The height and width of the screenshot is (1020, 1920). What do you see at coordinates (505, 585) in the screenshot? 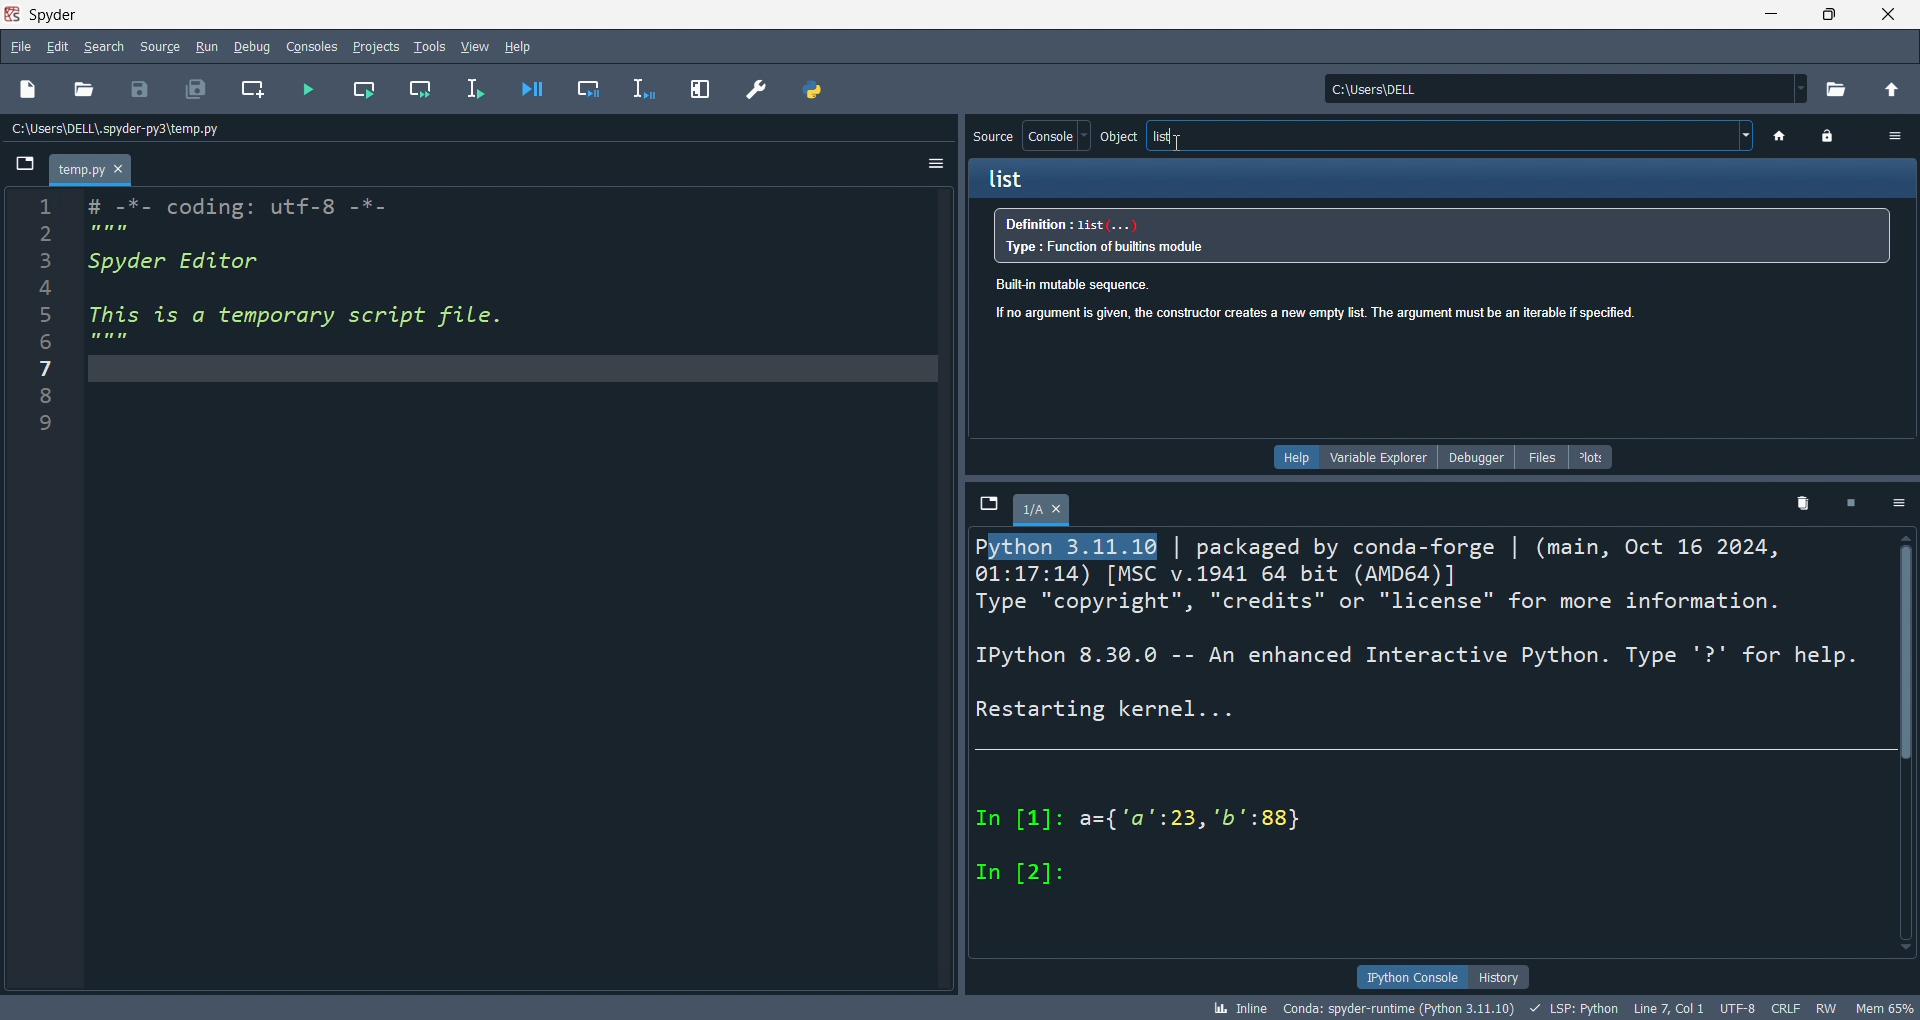
I see `# -*- coding: utf-8 -*-
Spyder Editor
This is a temporary script file.` at bounding box center [505, 585].